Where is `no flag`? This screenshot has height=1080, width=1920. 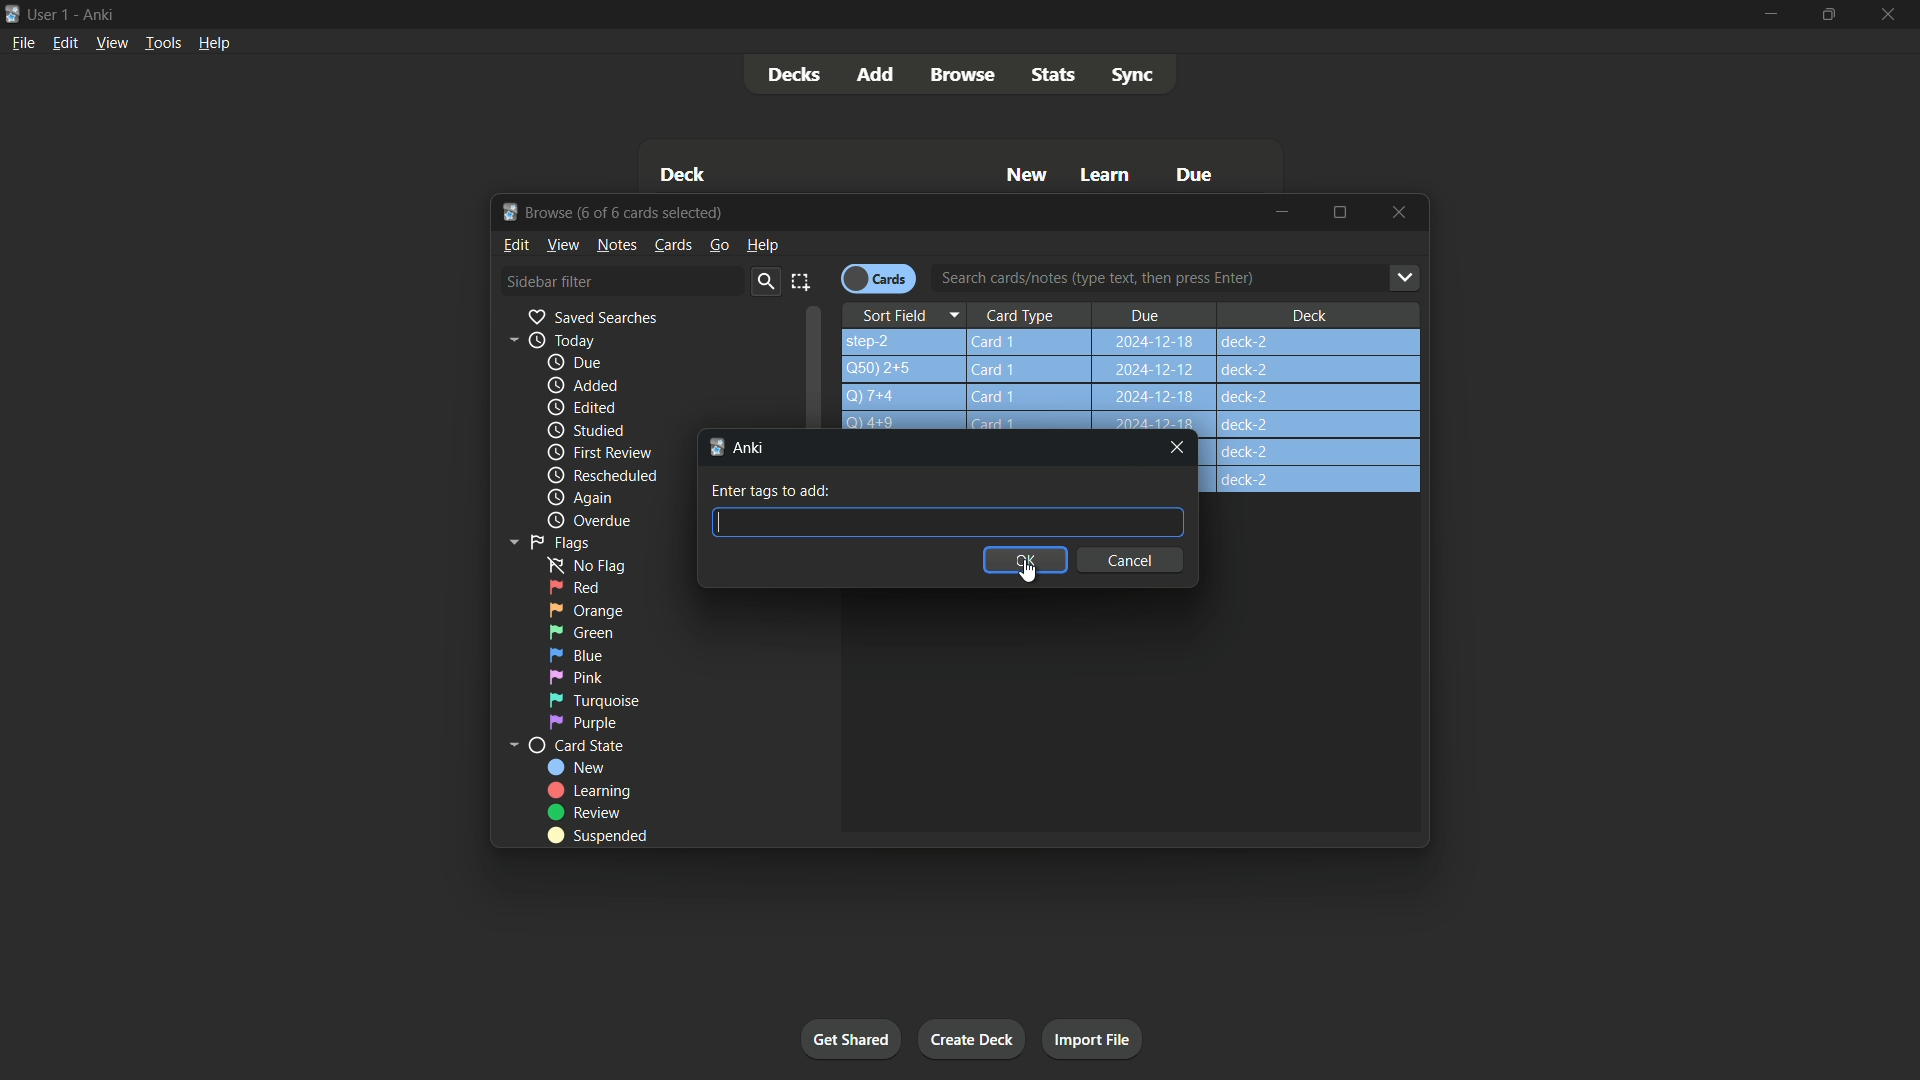
no flag is located at coordinates (580, 564).